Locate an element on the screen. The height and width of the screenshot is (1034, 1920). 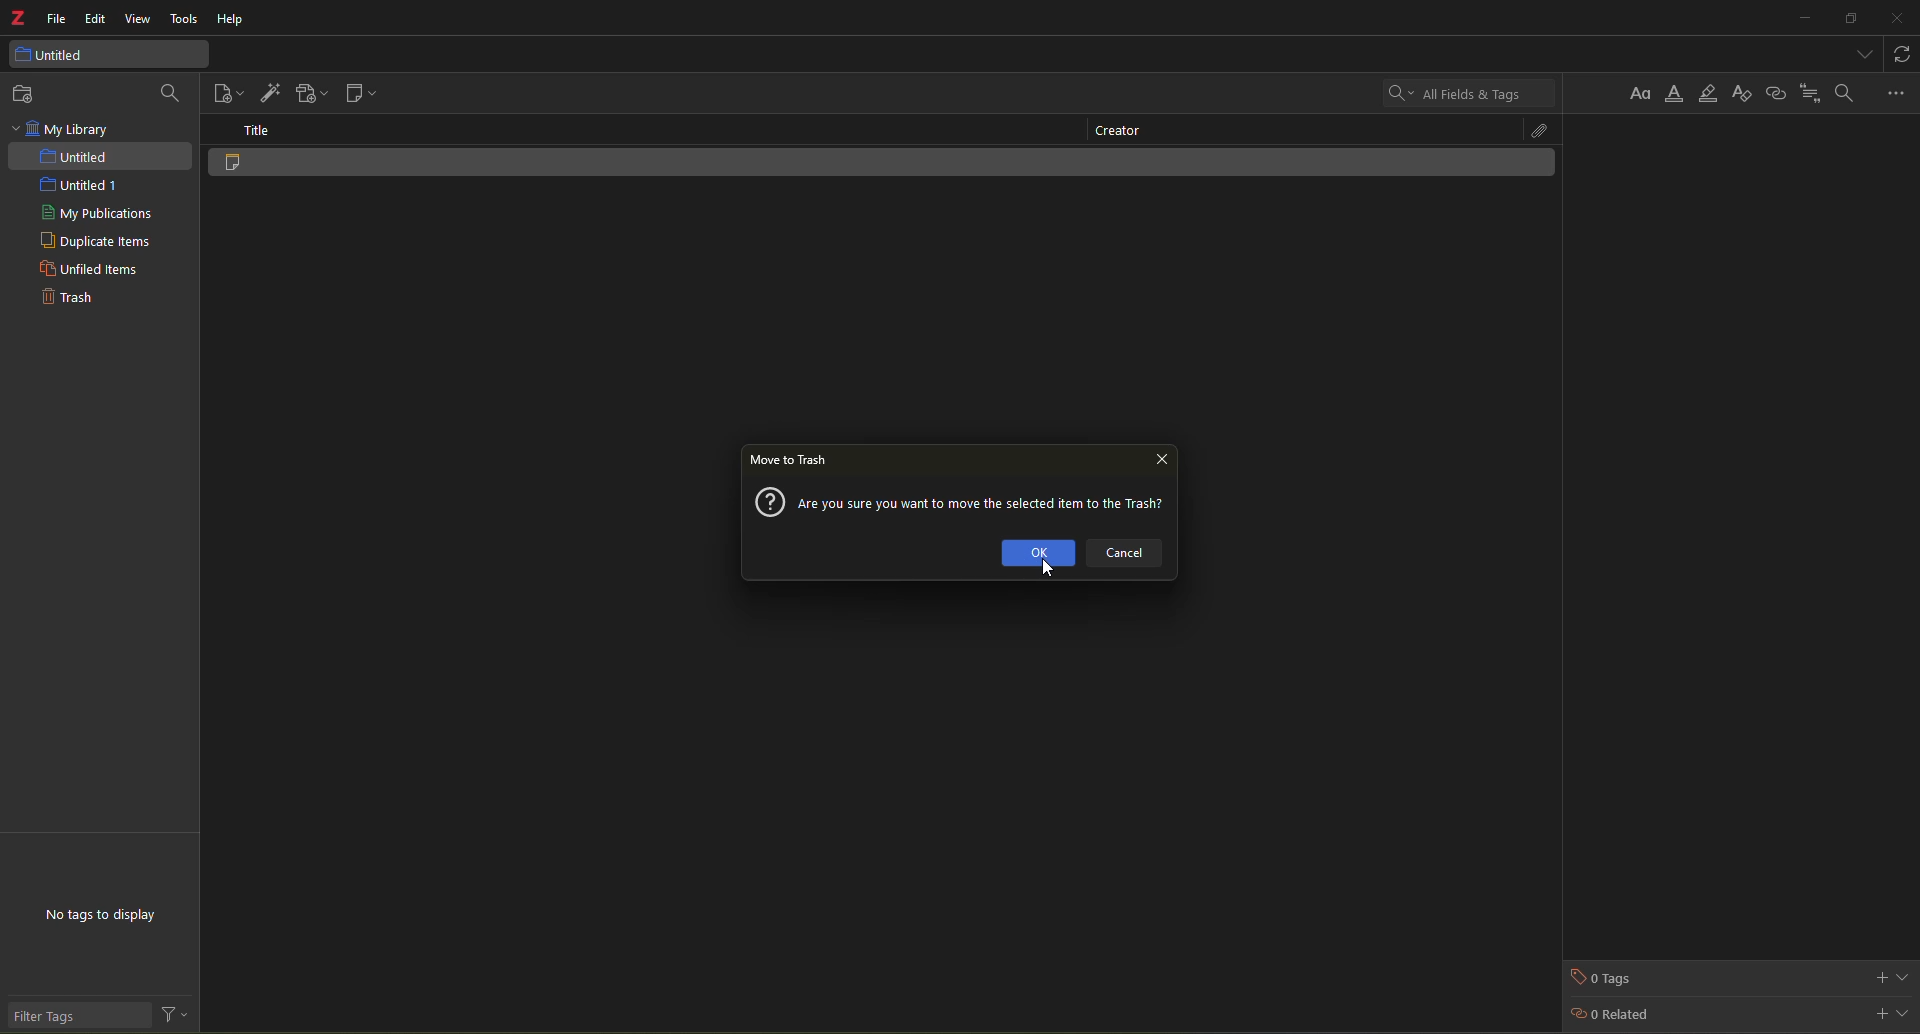
untitled is located at coordinates (53, 55).